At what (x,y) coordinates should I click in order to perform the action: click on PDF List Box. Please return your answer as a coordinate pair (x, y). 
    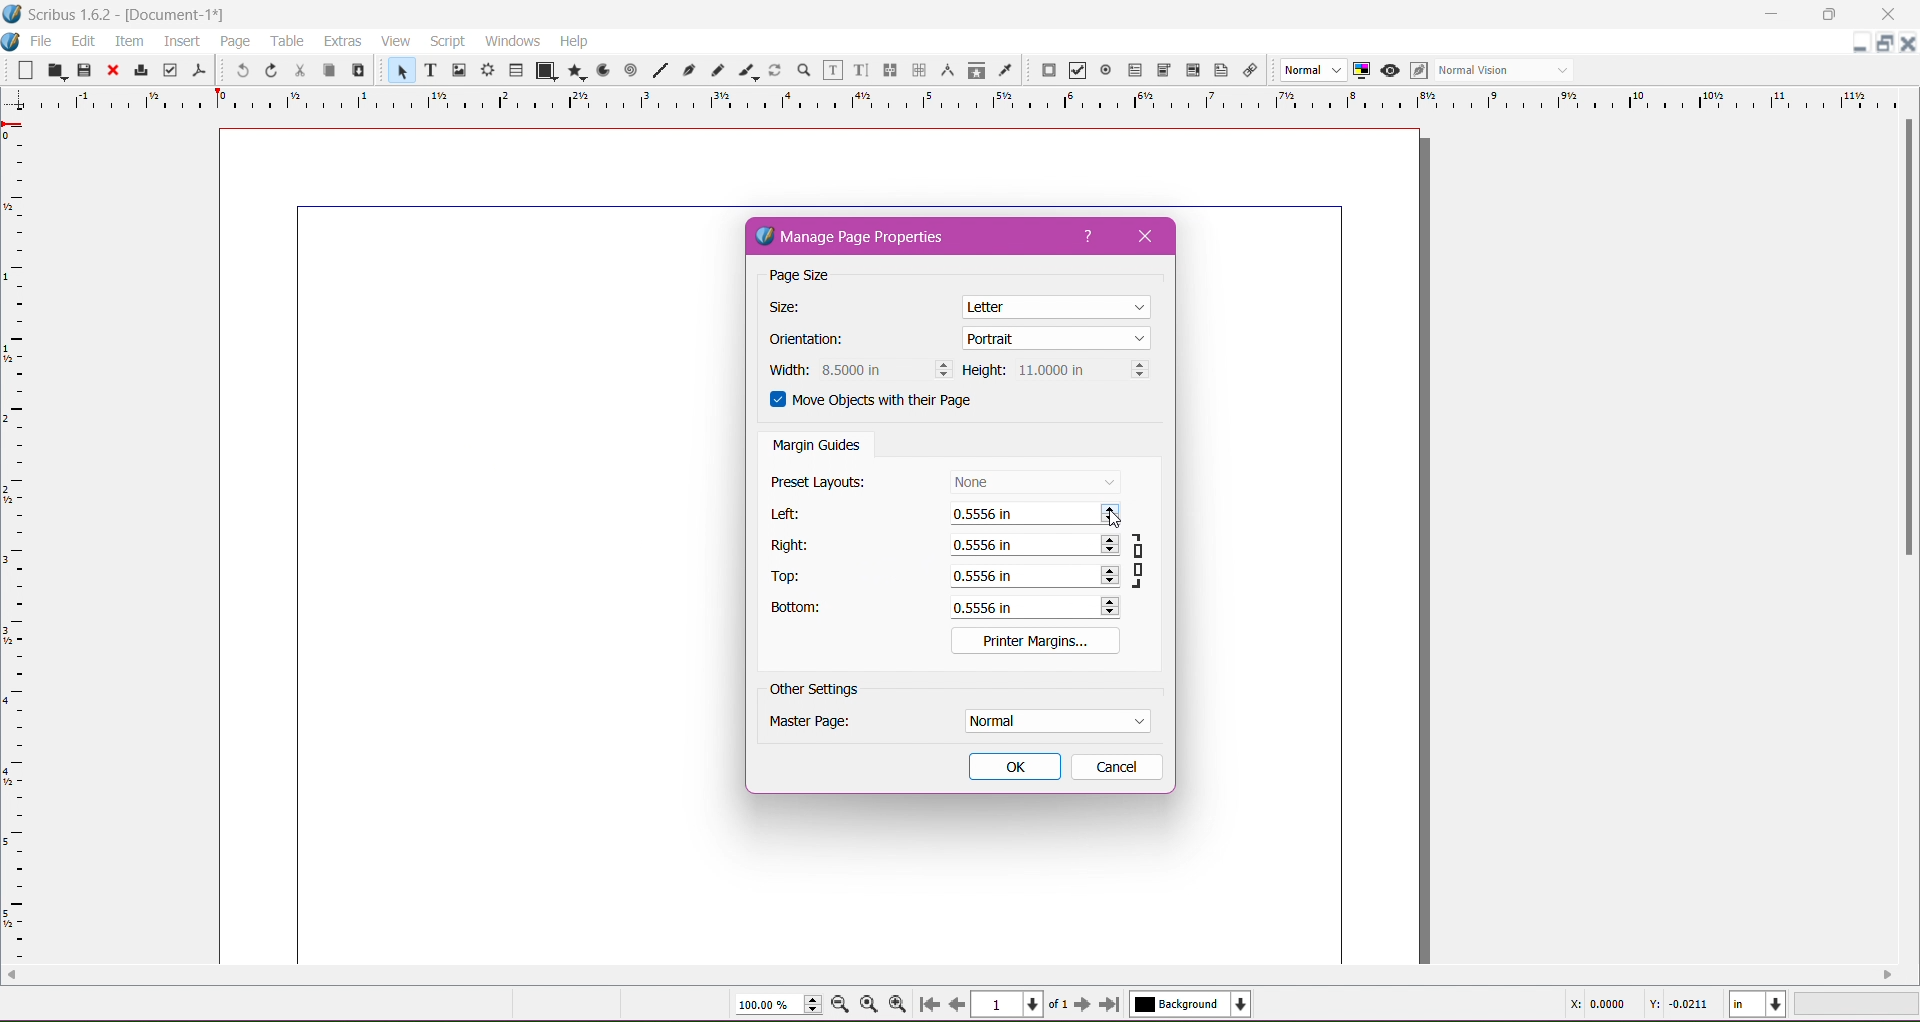
    Looking at the image, I should click on (1193, 70).